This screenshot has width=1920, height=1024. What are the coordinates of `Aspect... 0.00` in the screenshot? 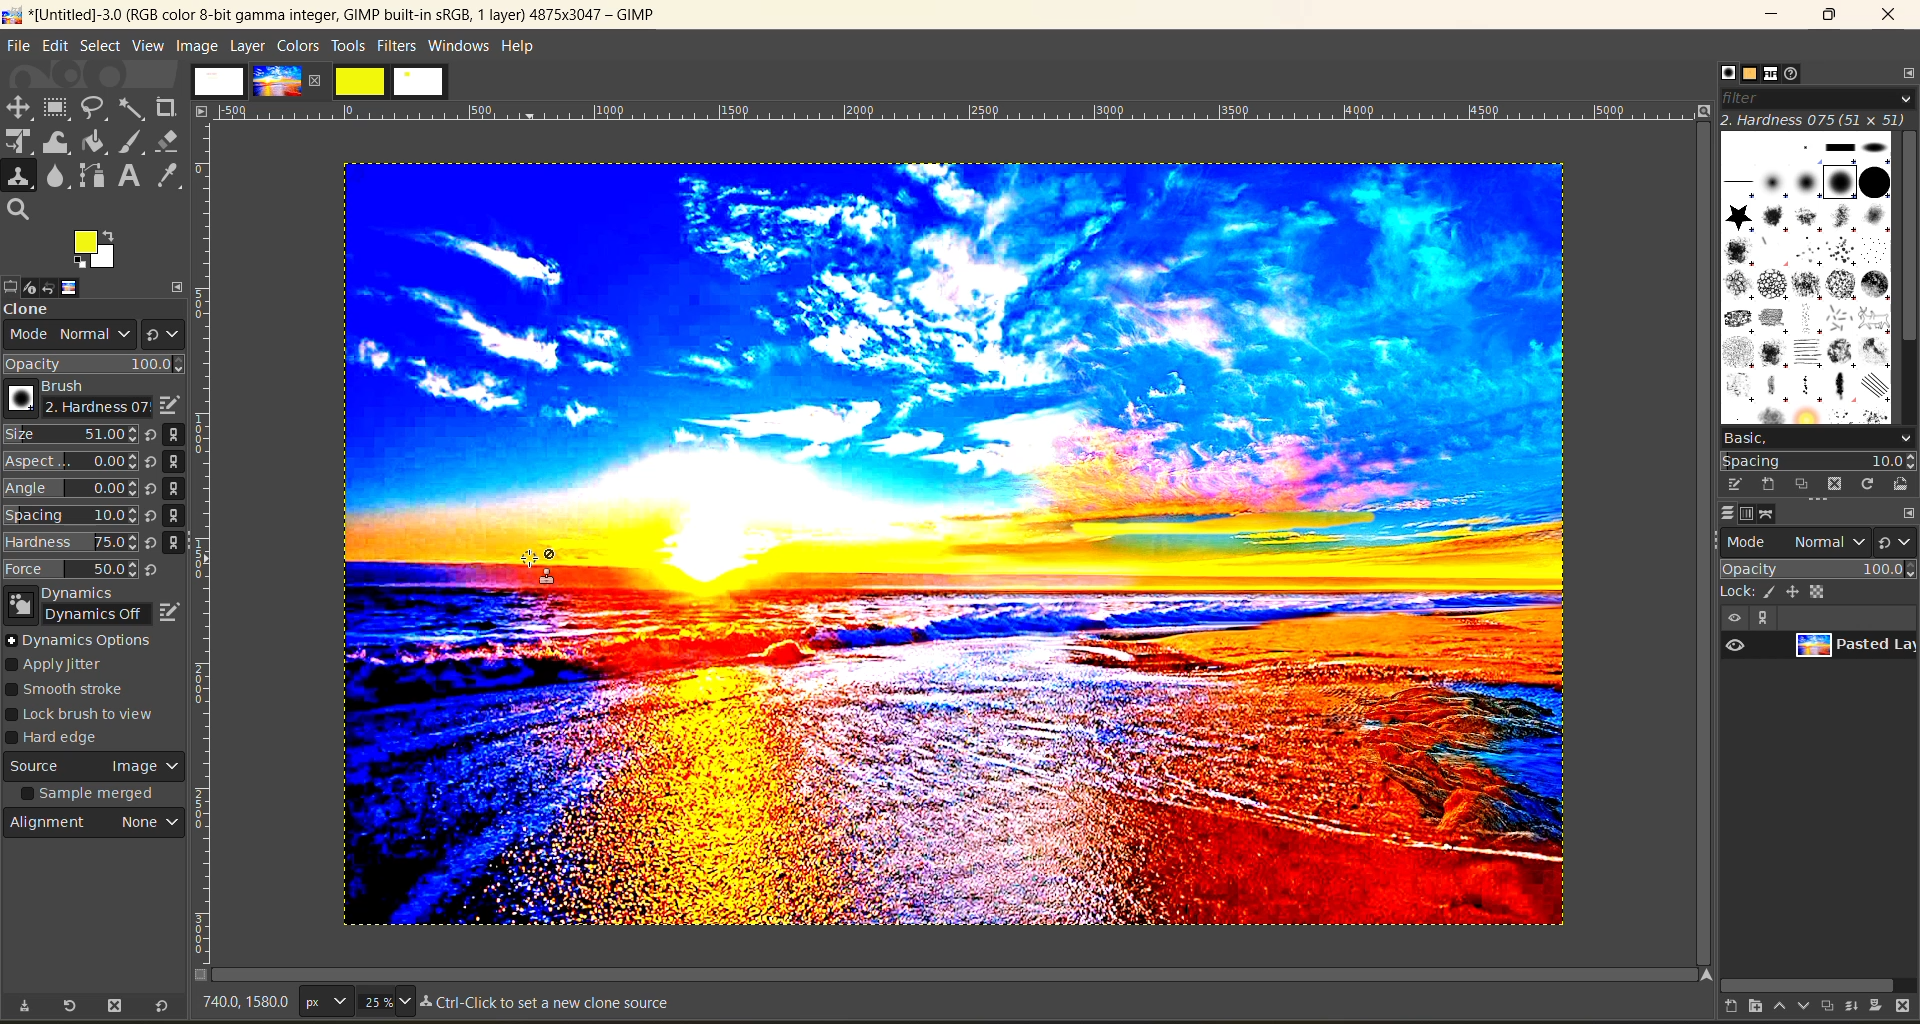 It's located at (71, 462).